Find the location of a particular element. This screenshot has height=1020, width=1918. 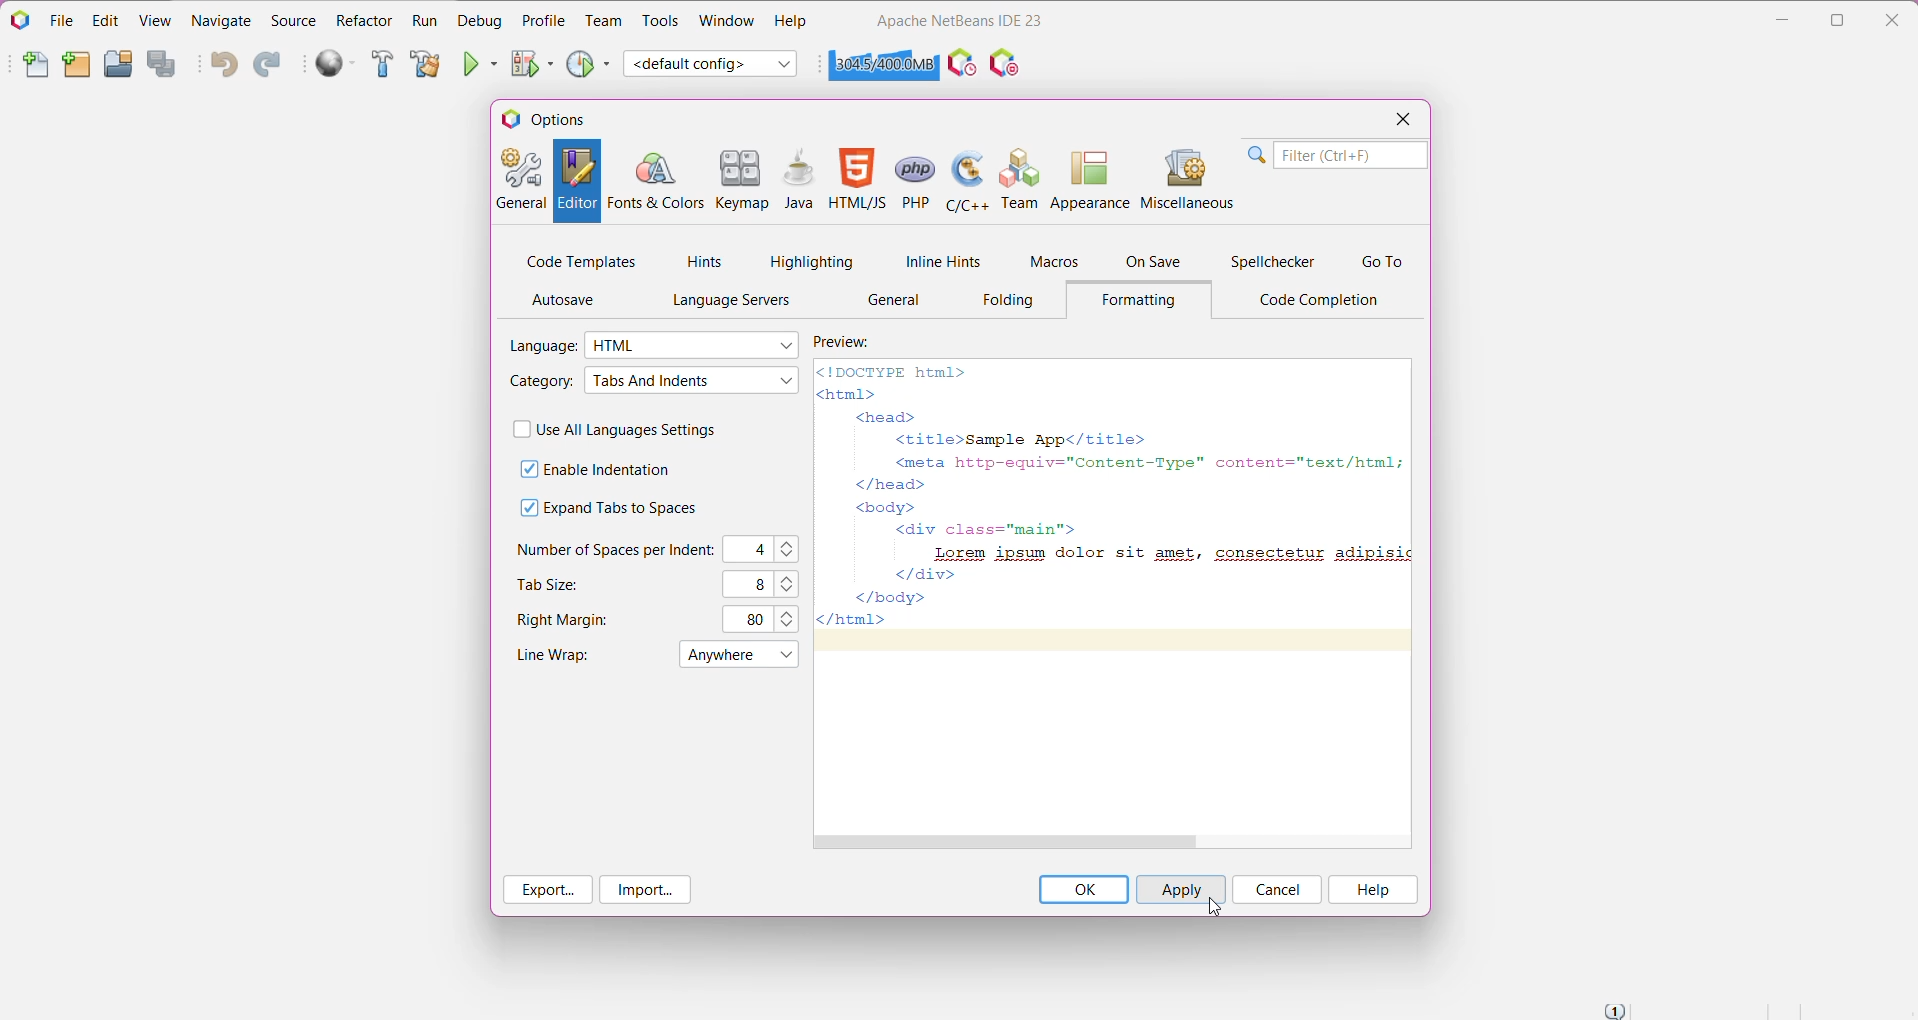

Tab Size is located at coordinates (550, 584).